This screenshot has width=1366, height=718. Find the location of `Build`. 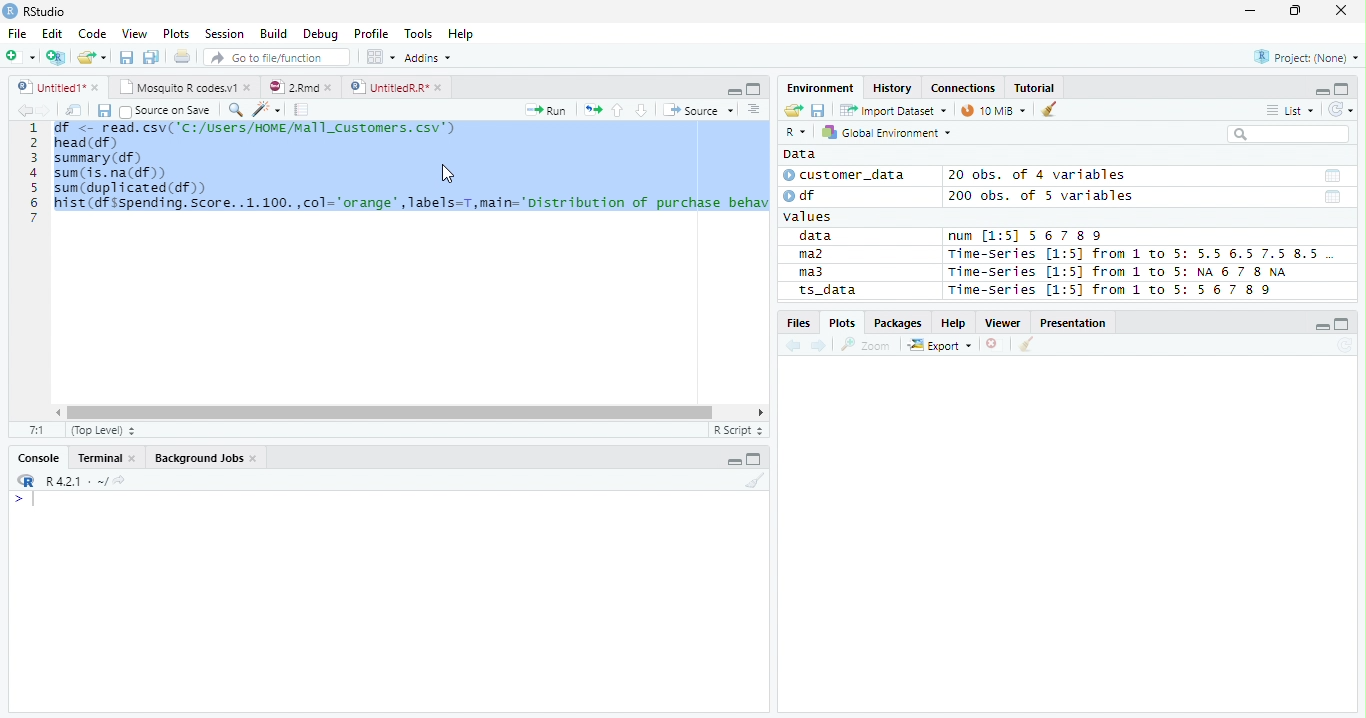

Build is located at coordinates (276, 35).